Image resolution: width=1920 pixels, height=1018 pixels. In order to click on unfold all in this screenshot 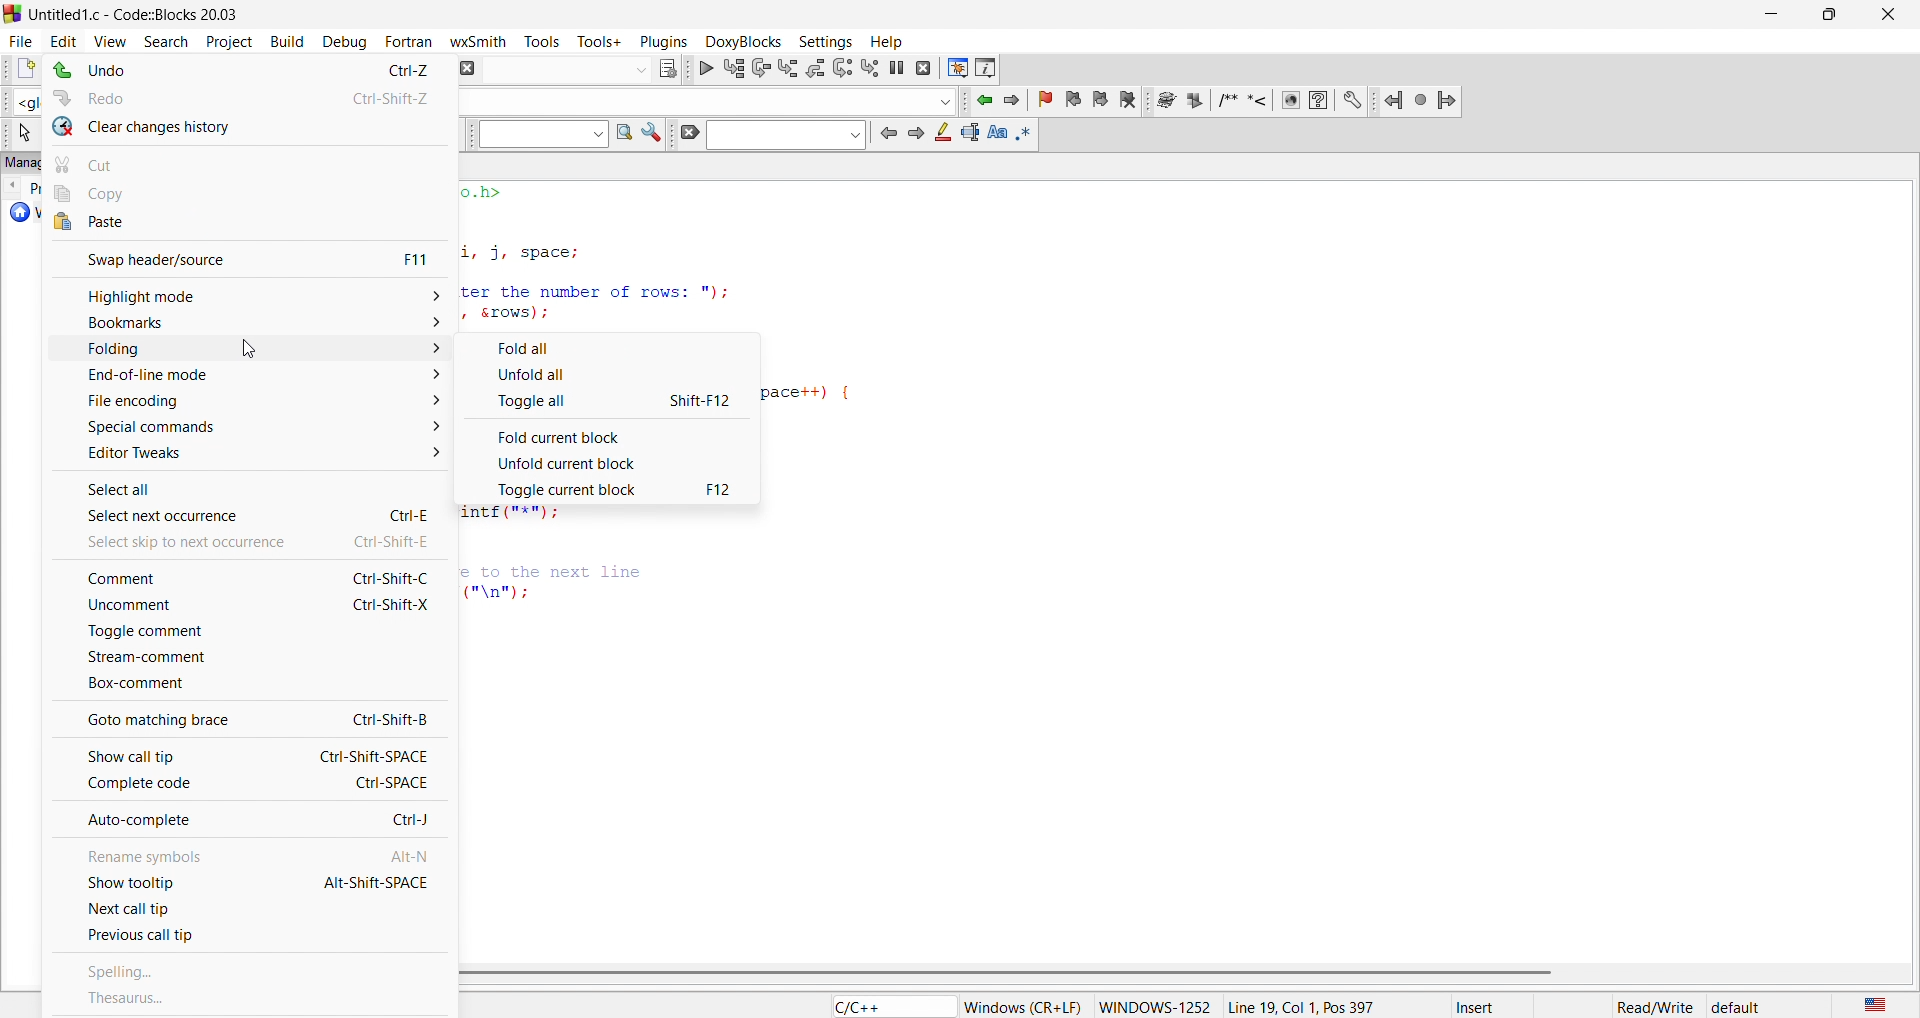, I will do `click(608, 374)`.